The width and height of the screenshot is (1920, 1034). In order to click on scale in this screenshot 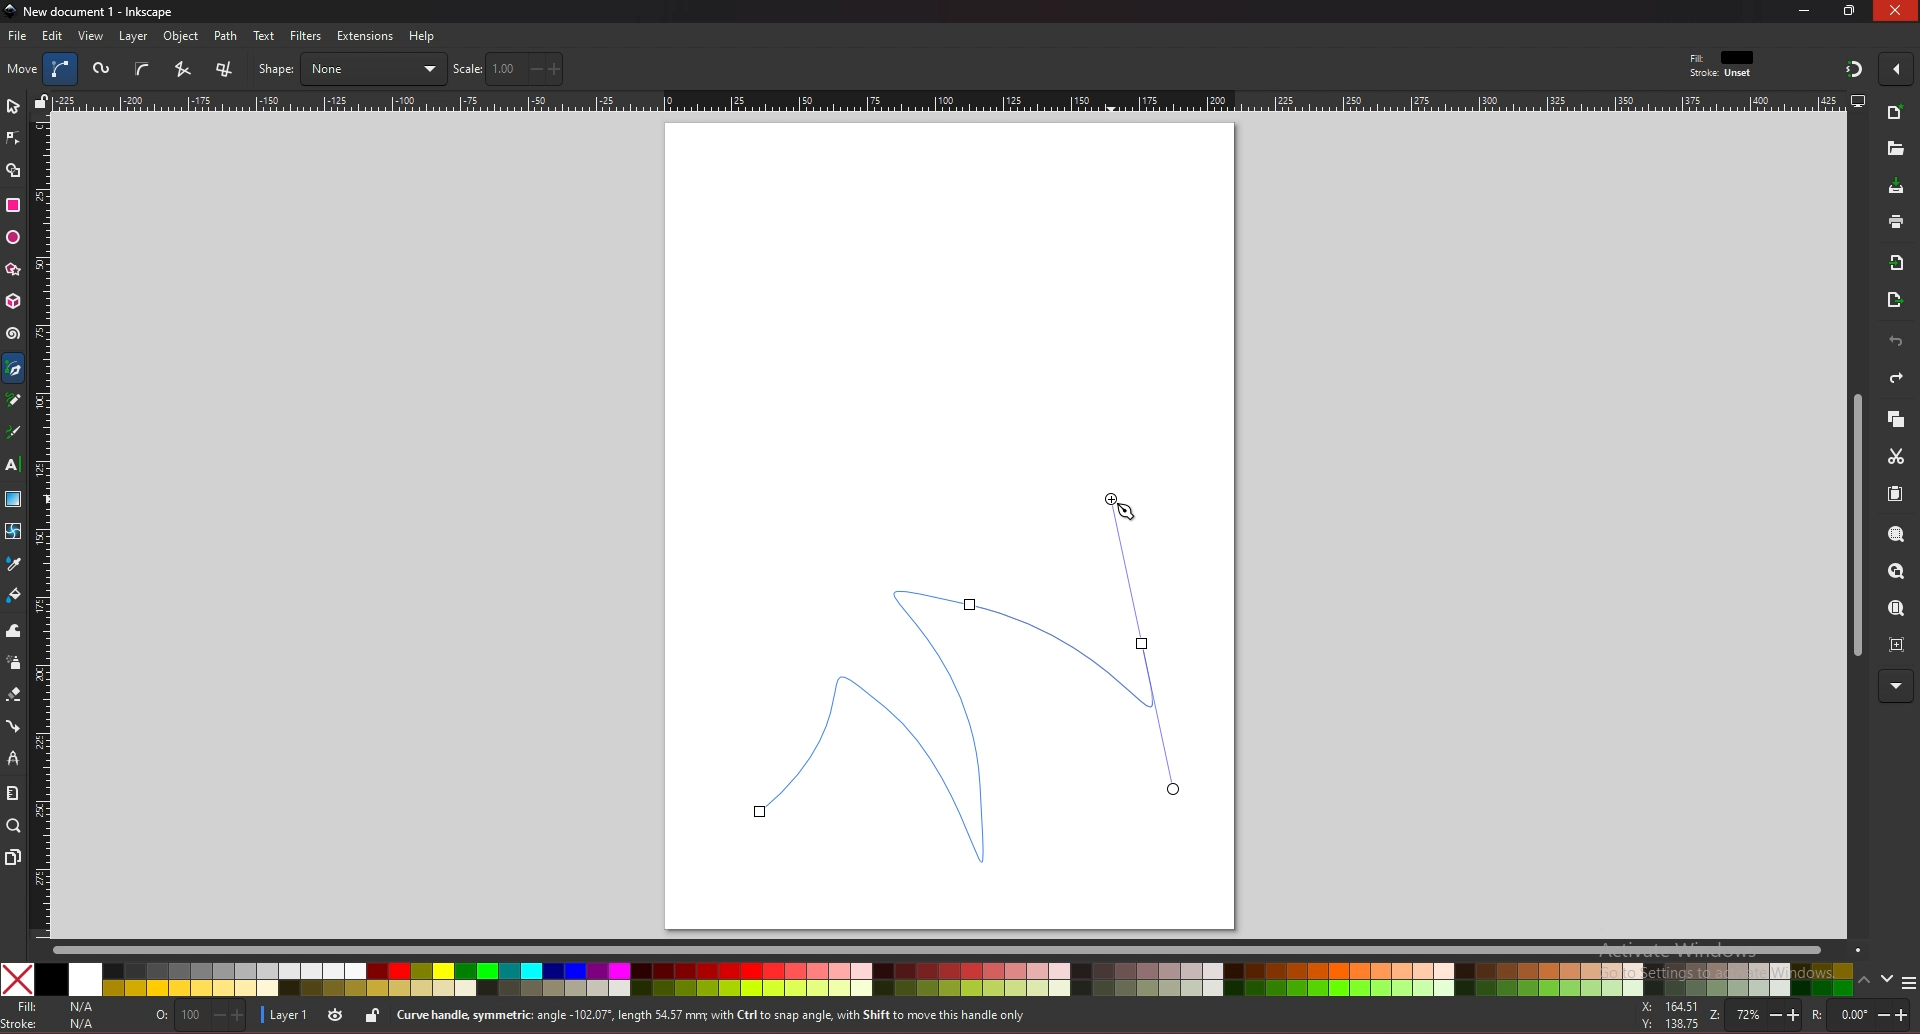, I will do `click(508, 68)`.